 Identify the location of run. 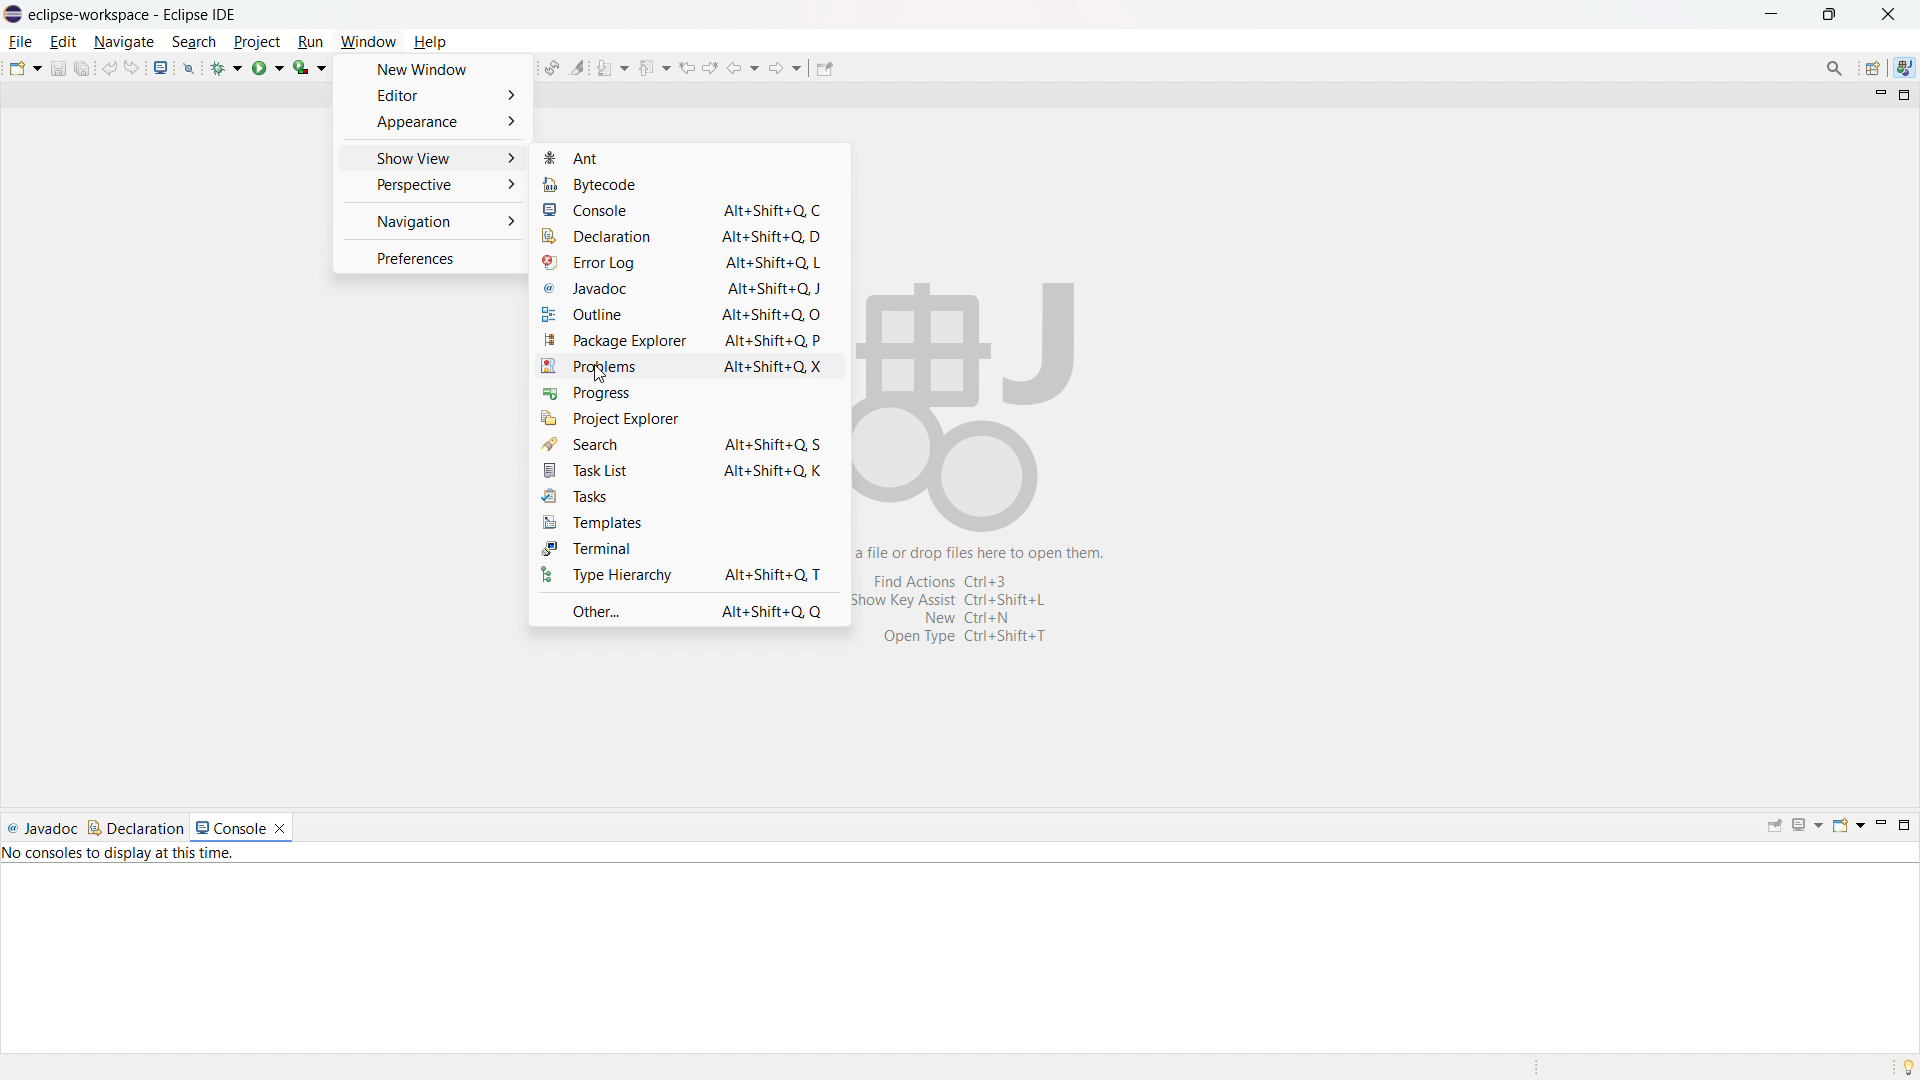
(269, 67).